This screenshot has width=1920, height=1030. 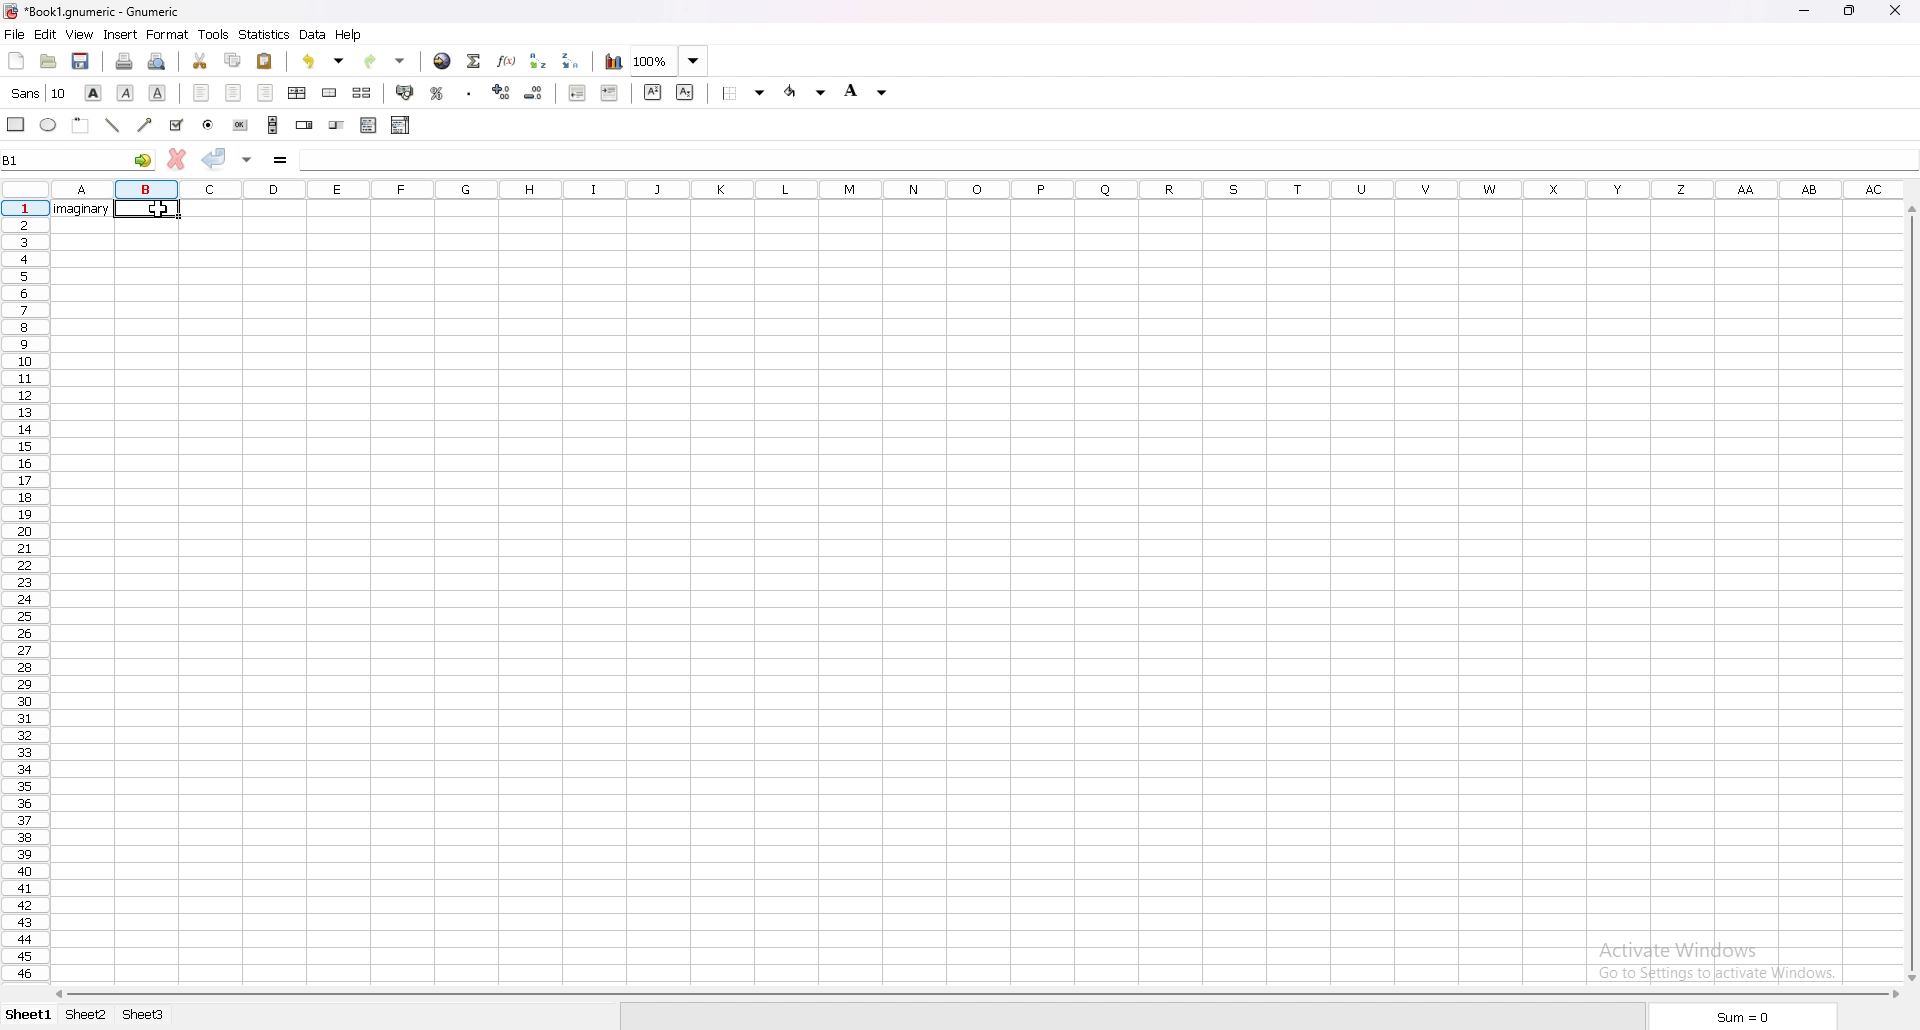 What do you see at coordinates (1851, 12) in the screenshot?
I see `resize` at bounding box center [1851, 12].